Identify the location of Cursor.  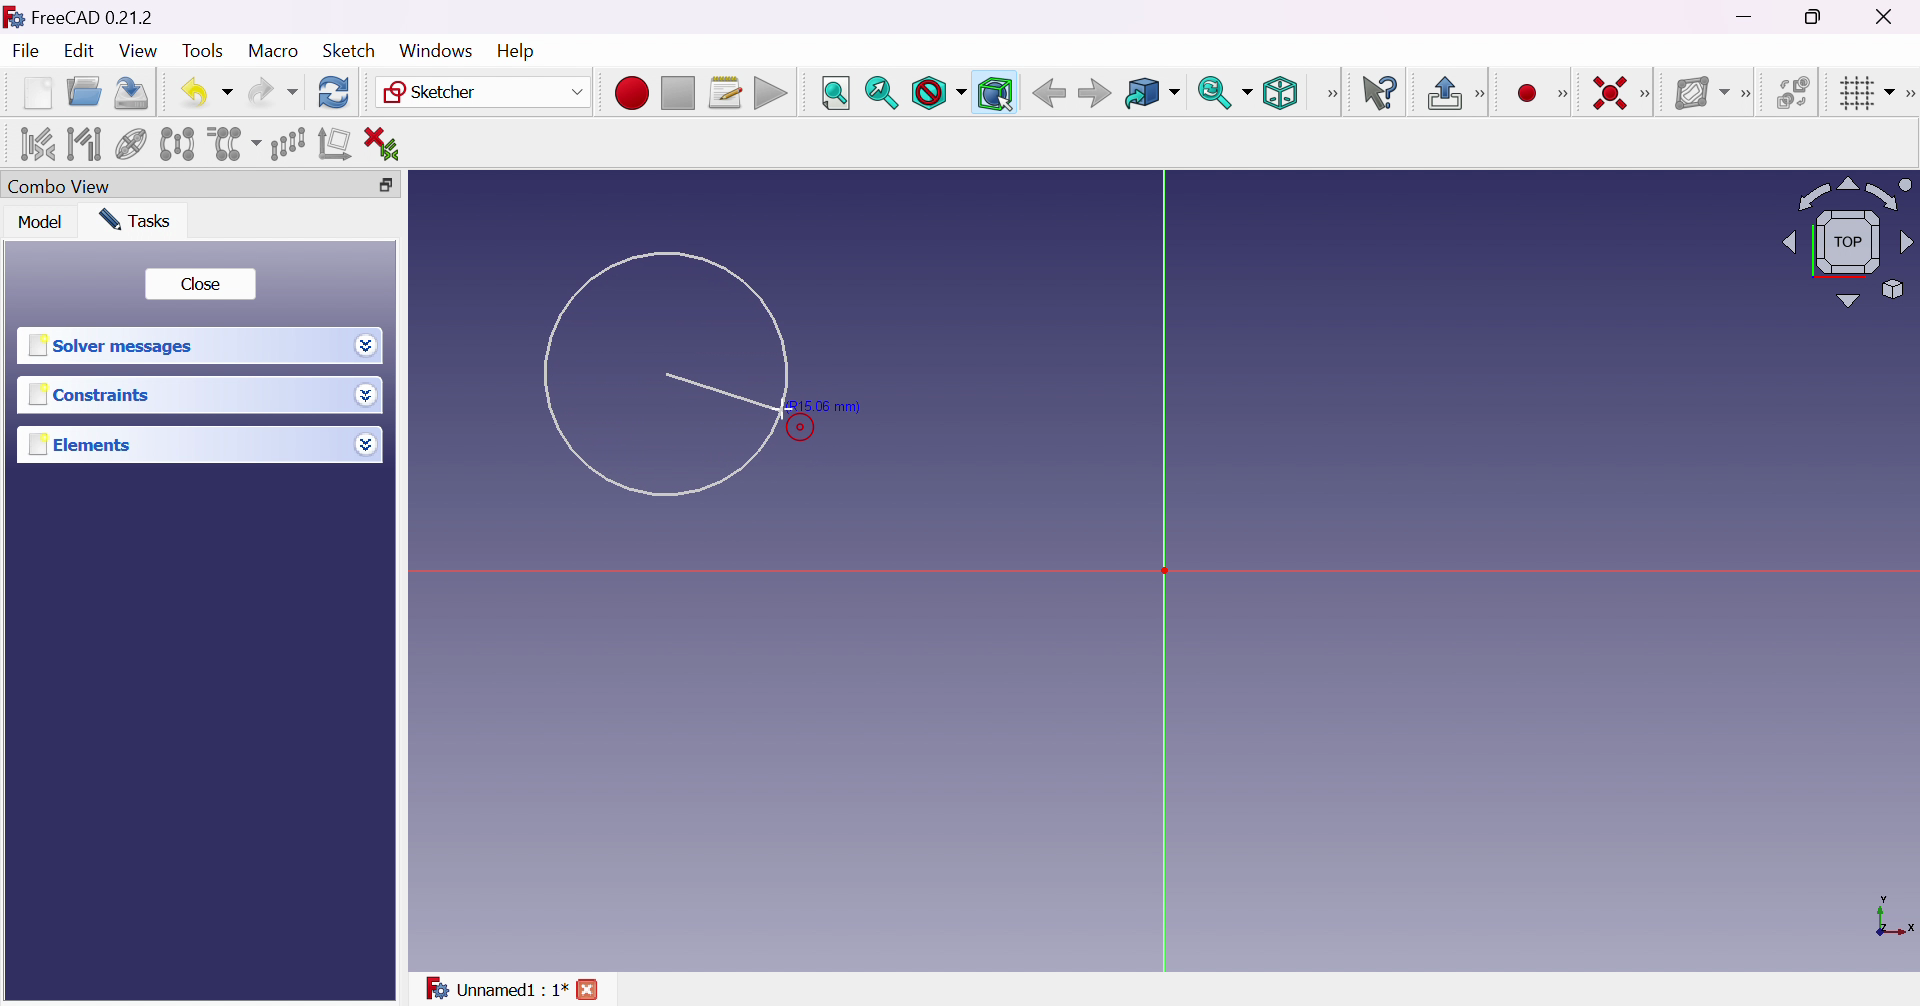
(785, 410).